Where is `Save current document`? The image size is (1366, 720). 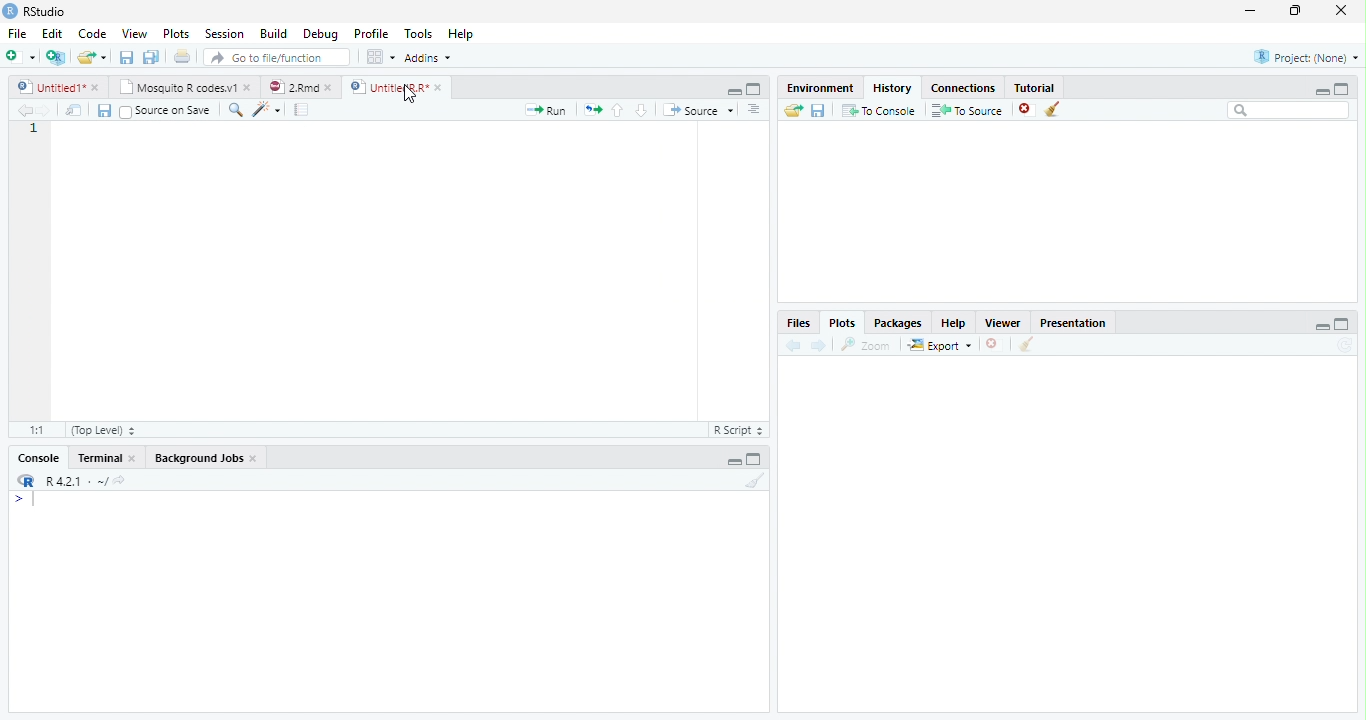 Save current document is located at coordinates (126, 56).